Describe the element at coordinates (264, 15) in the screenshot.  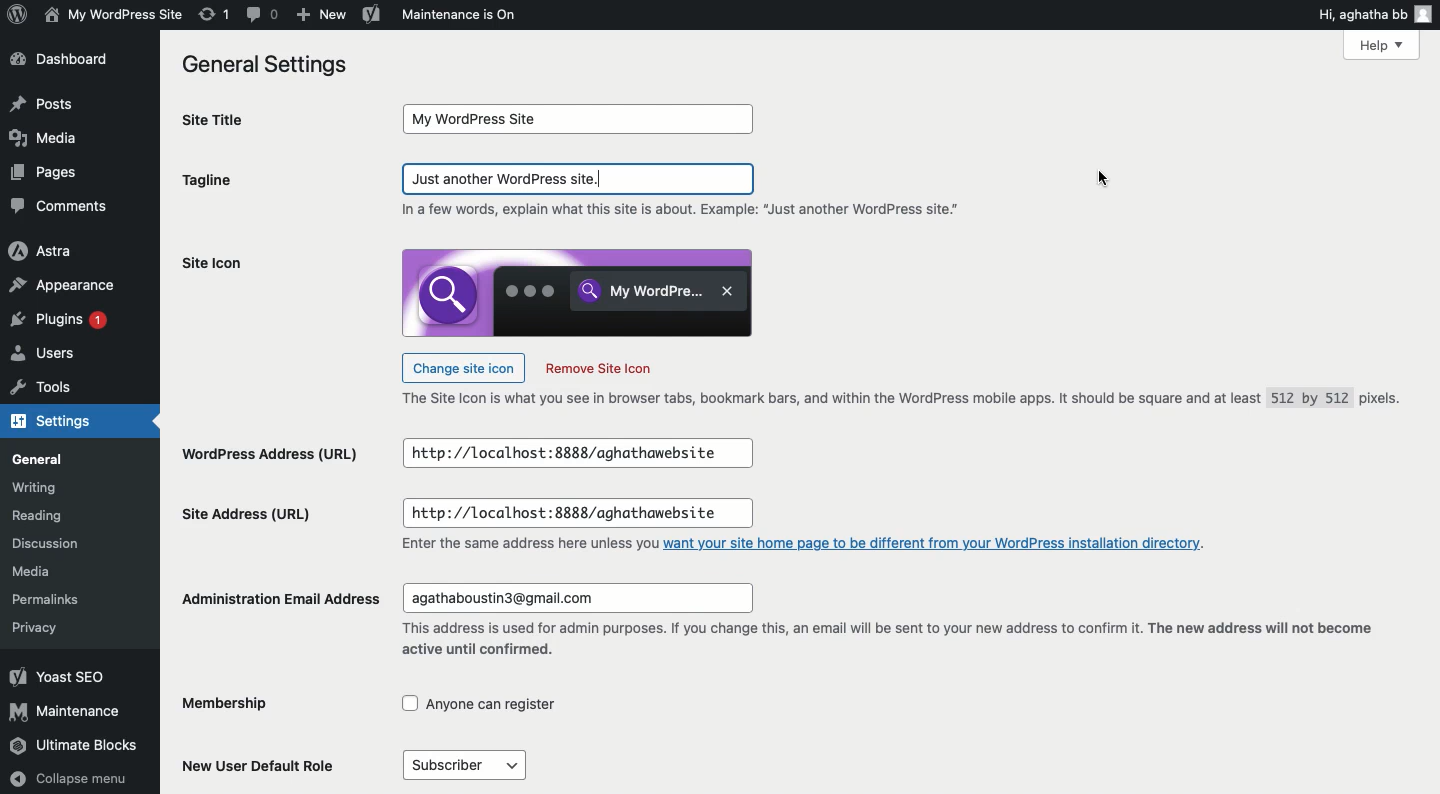
I see `Comment` at that location.